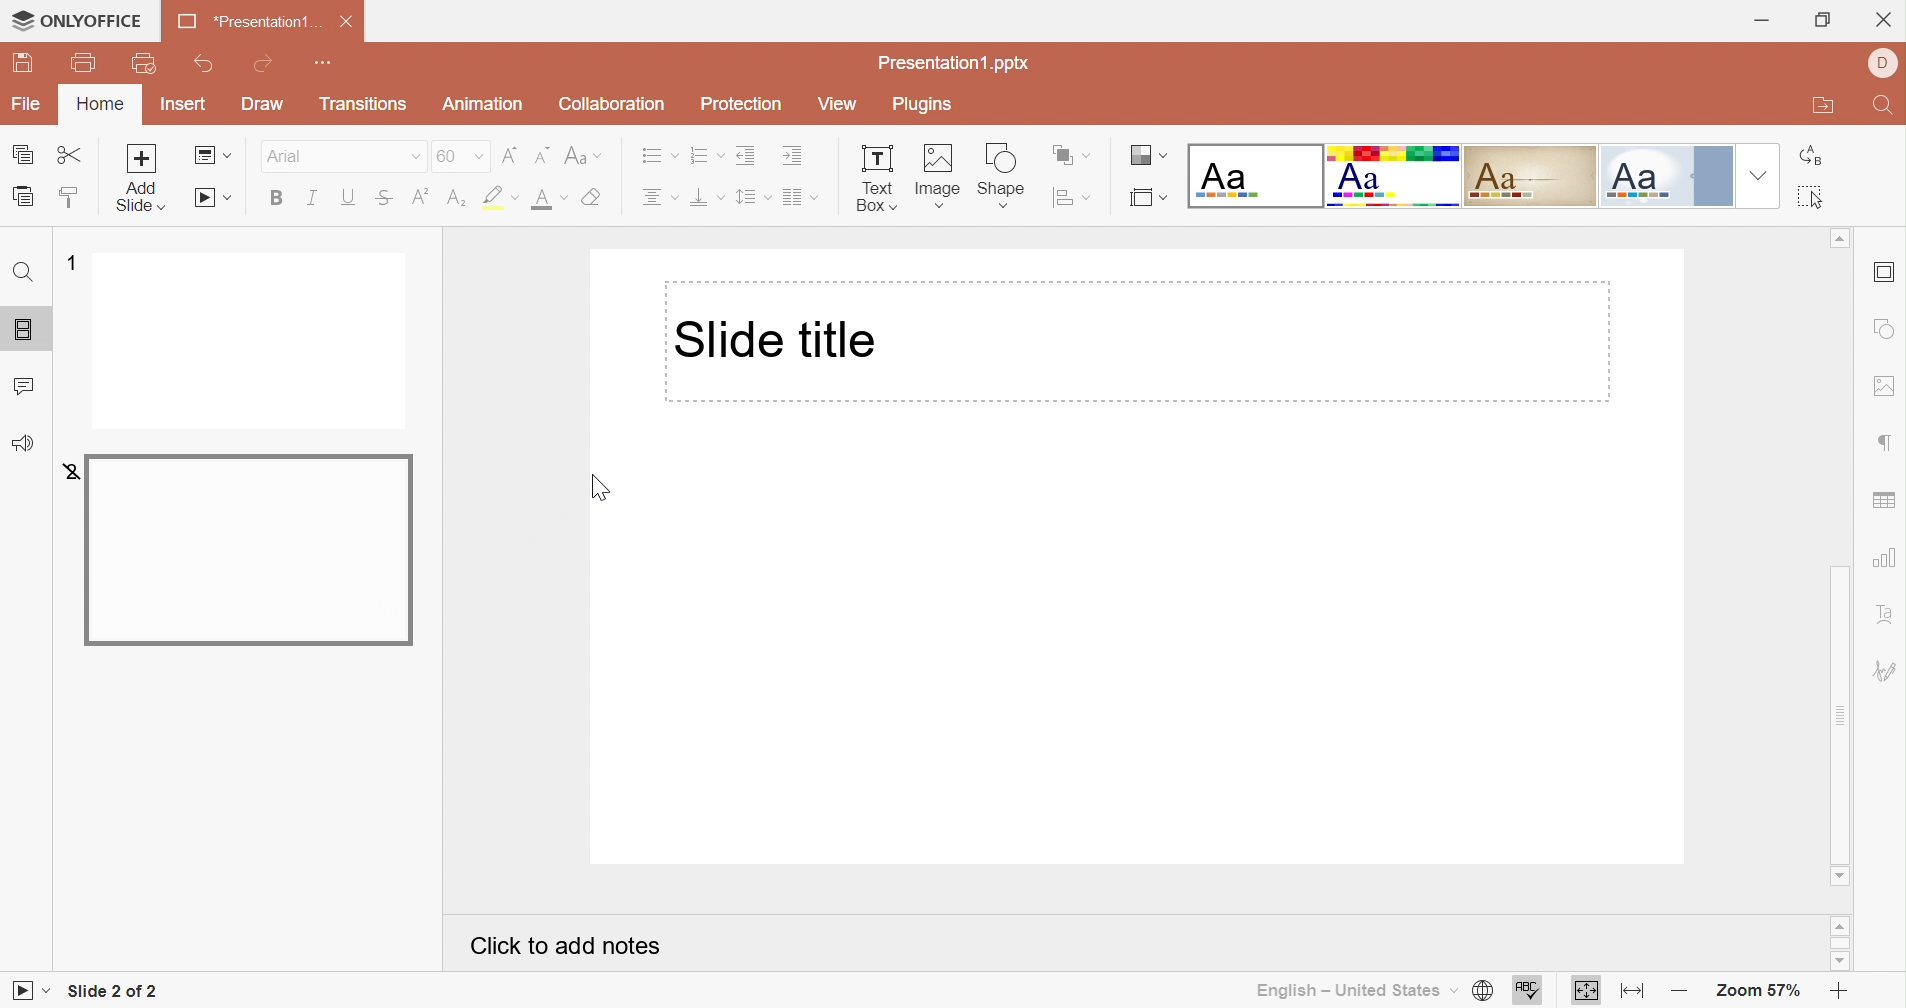 This screenshot has width=1906, height=1008. I want to click on Signature settings, so click(1884, 669).